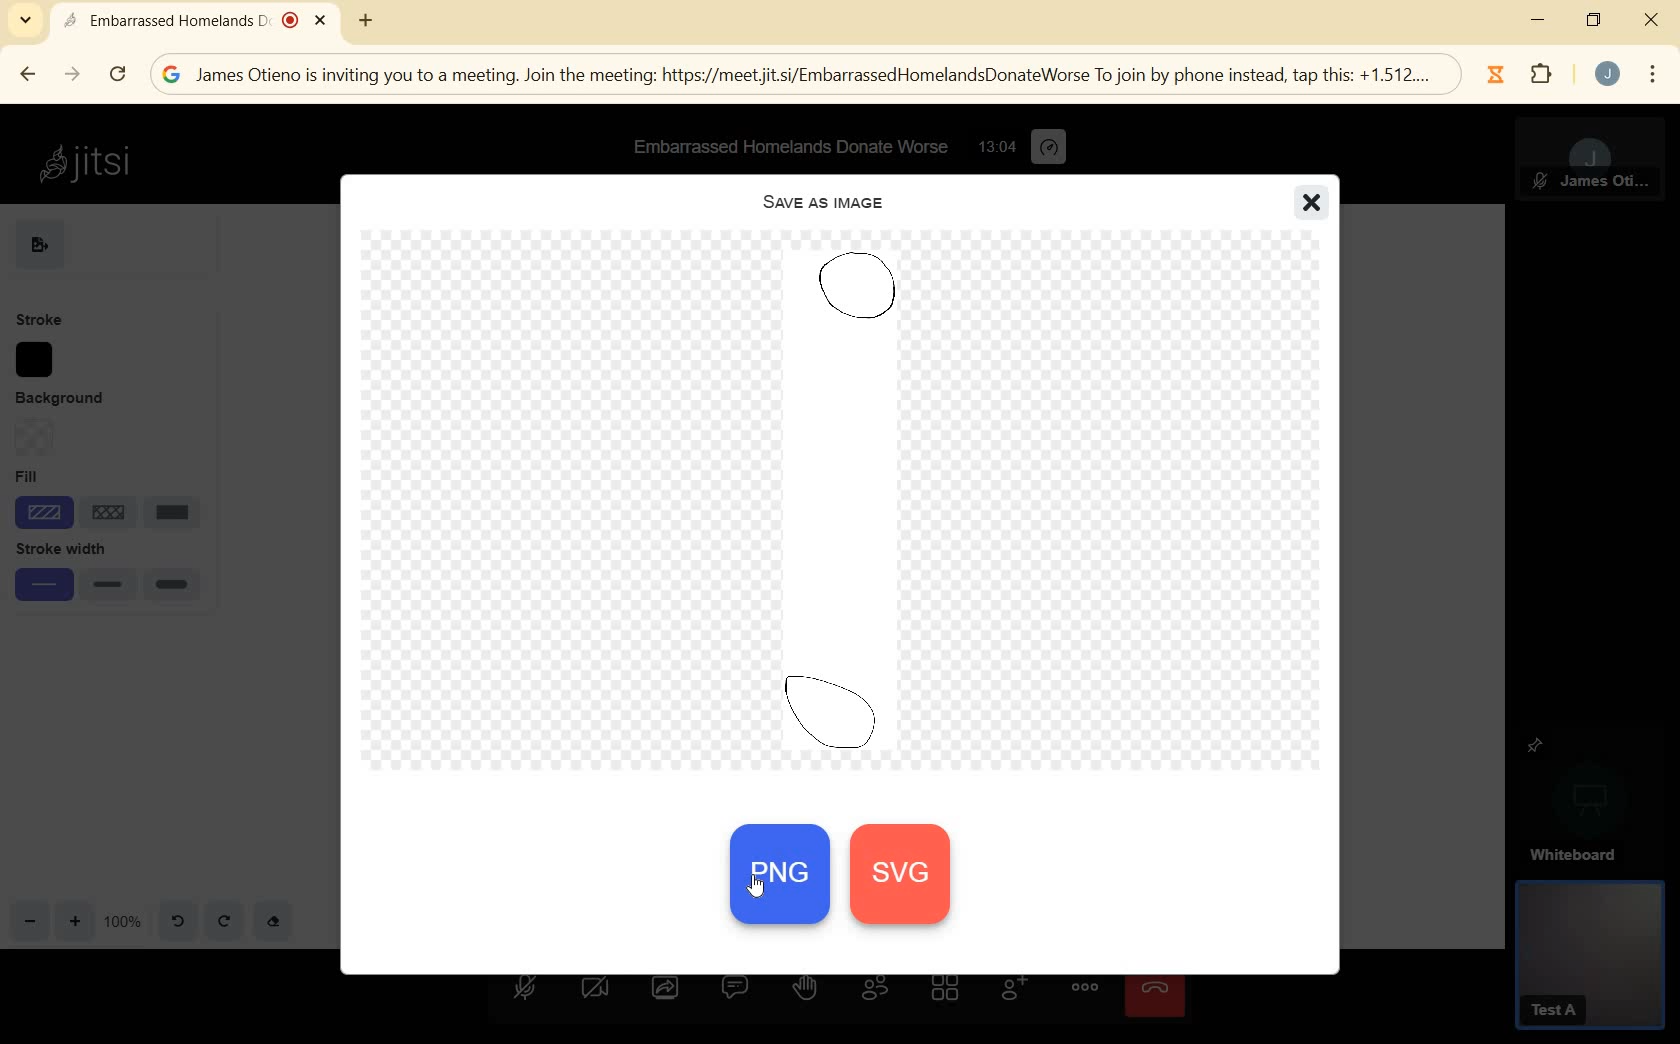 The width and height of the screenshot is (1680, 1044). Describe the element at coordinates (73, 75) in the screenshot. I see `FORWARD` at that location.